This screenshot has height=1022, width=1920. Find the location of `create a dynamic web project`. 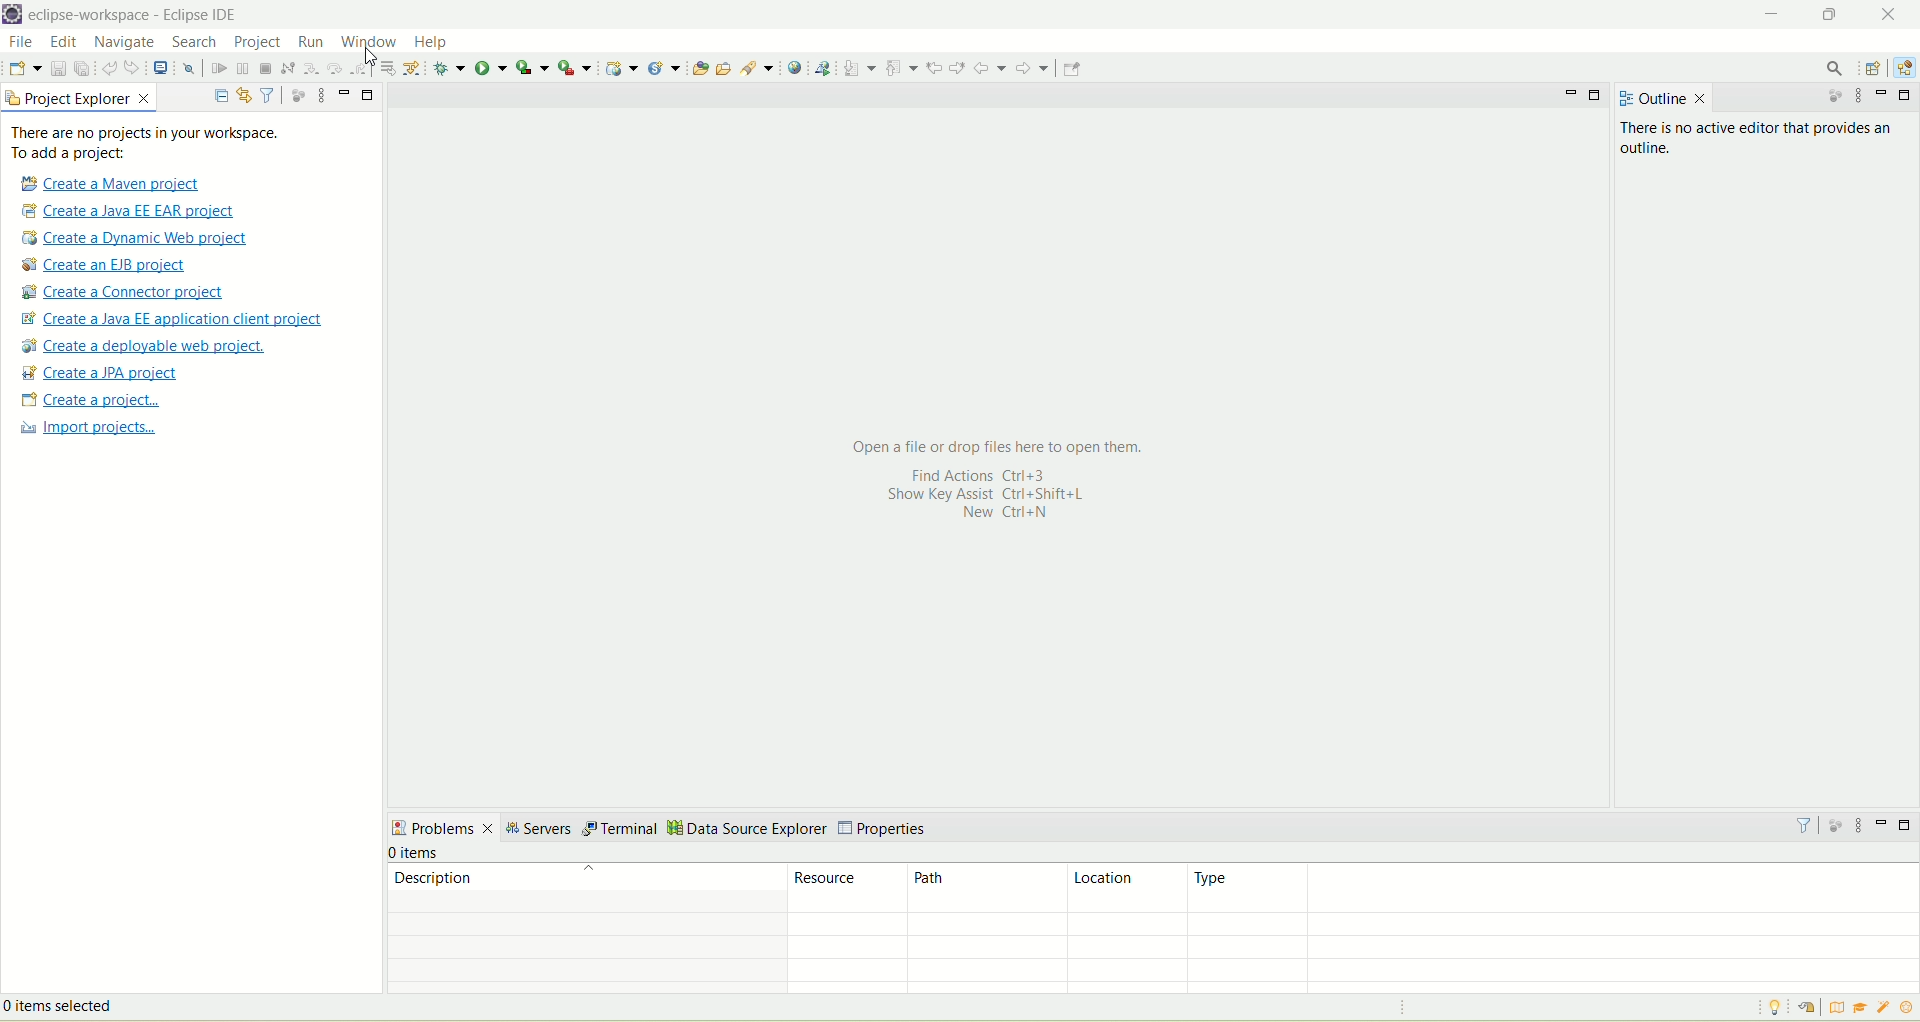

create a dynamic web project is located at coordinates (139, 238).